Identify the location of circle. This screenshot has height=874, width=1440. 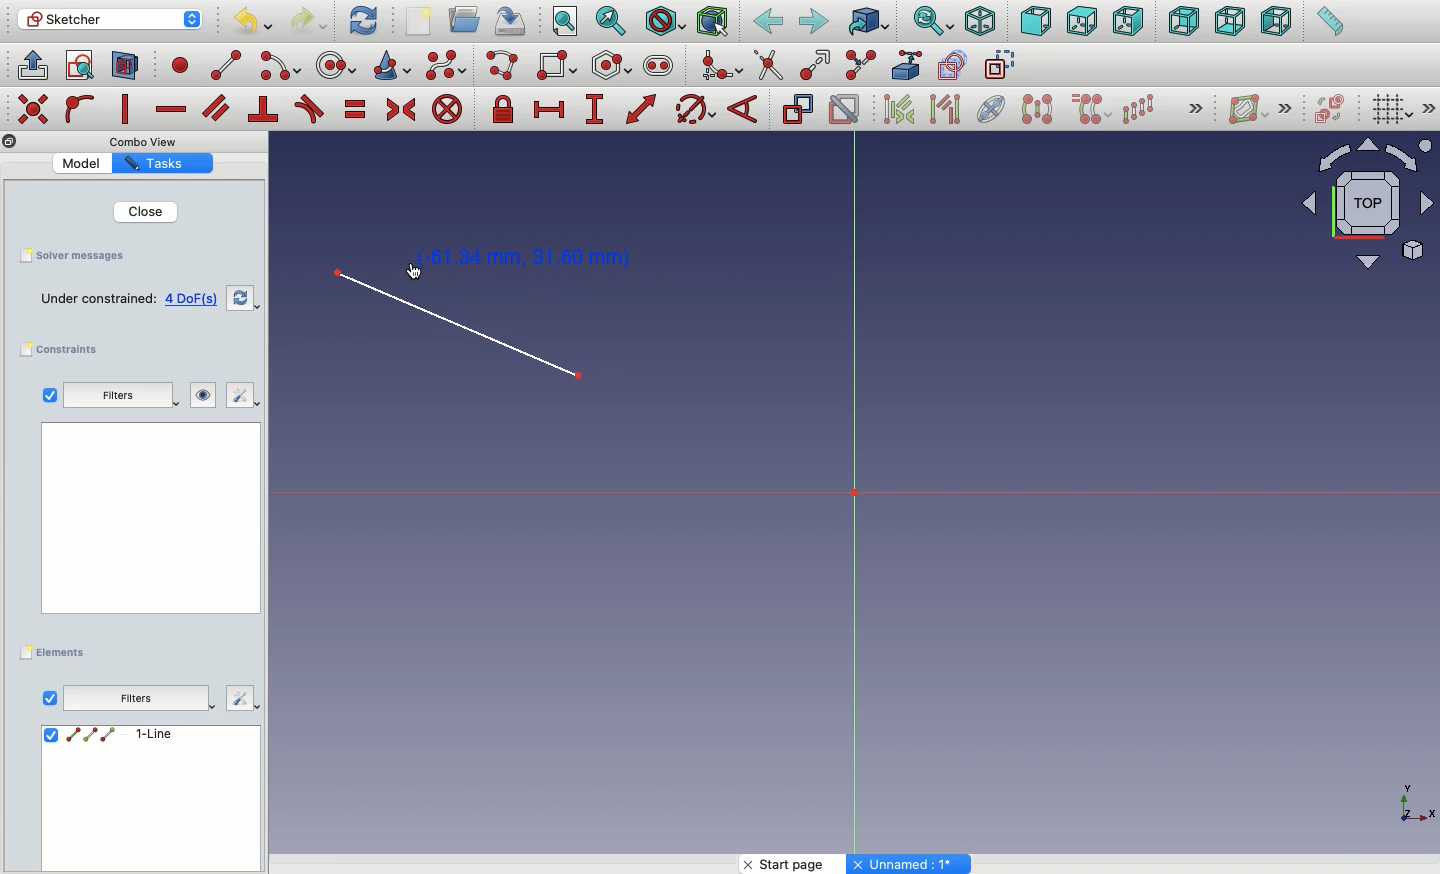
(337, 65).